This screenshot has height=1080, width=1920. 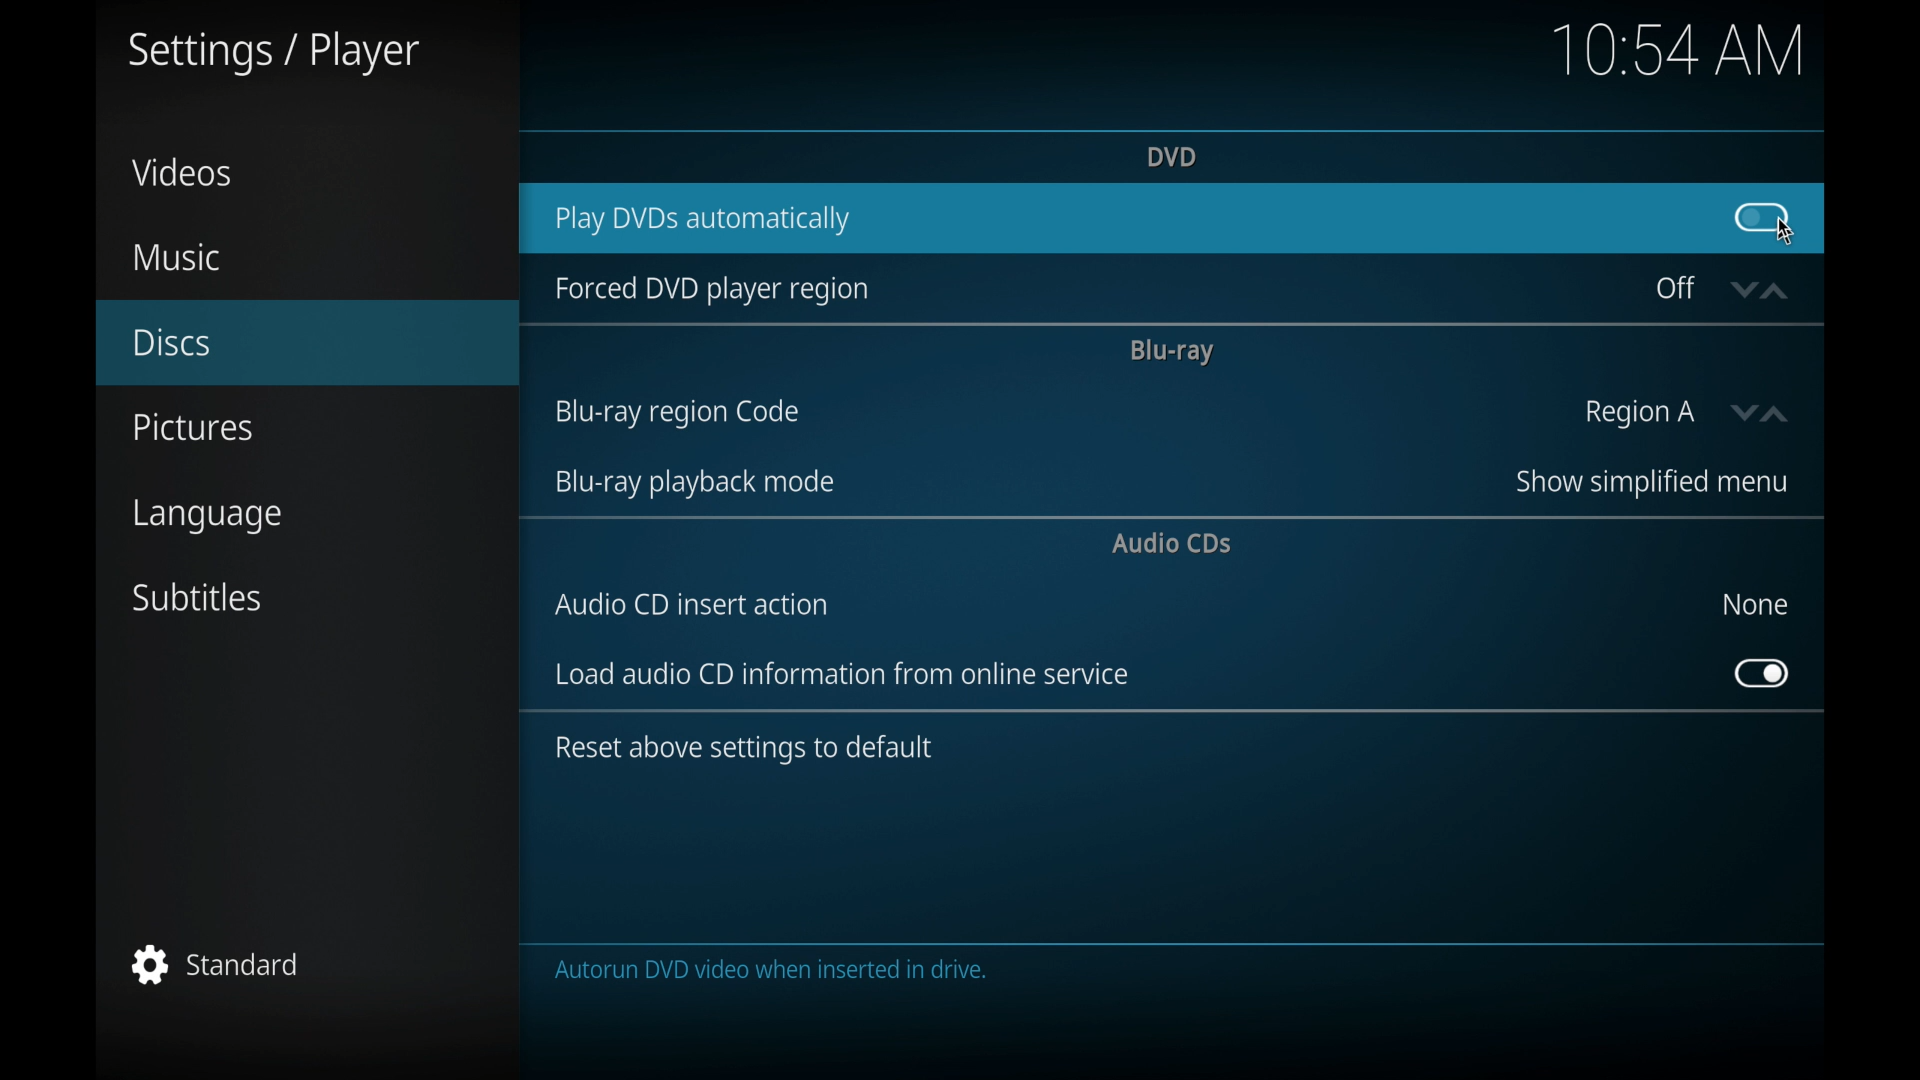 What do you see at coordinates (182, 172) in the screenshot?
I see `videos` at bounding box center [182, 172].